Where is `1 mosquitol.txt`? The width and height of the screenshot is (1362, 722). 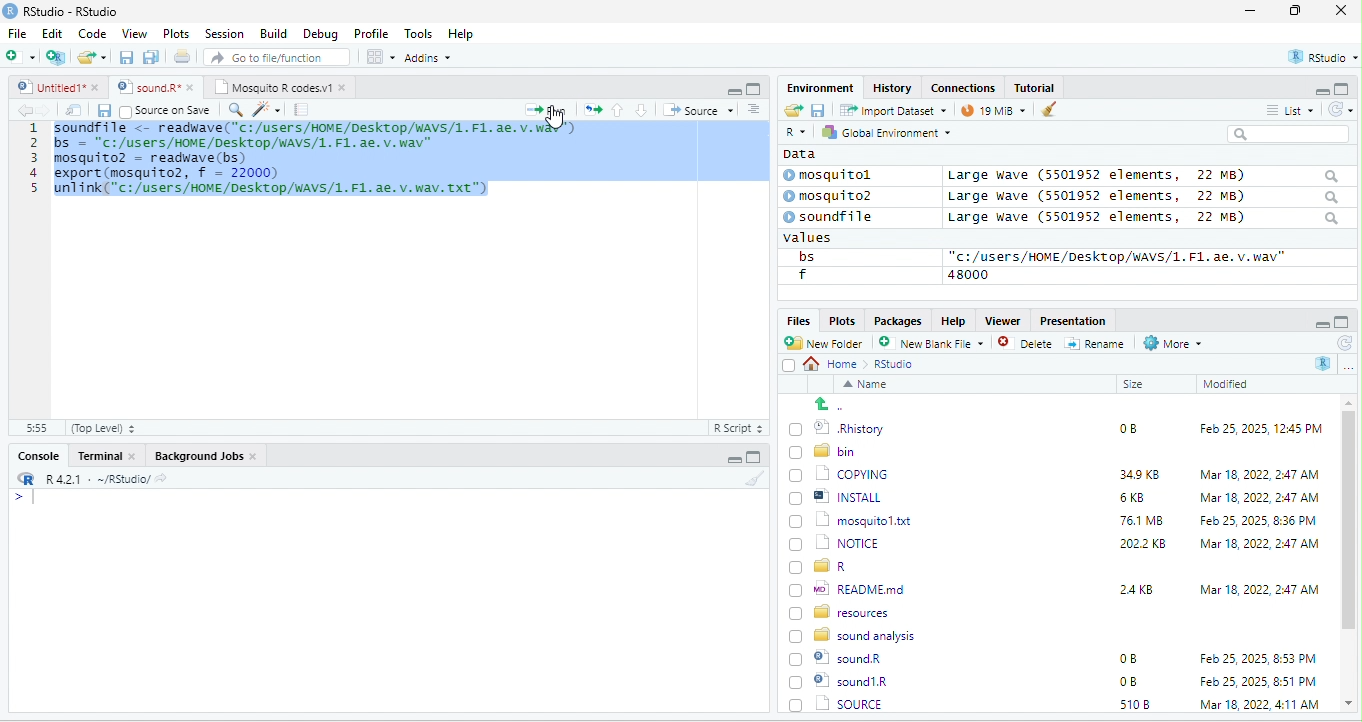
1 mosquitol.txt is located at coordinates (844, 519).